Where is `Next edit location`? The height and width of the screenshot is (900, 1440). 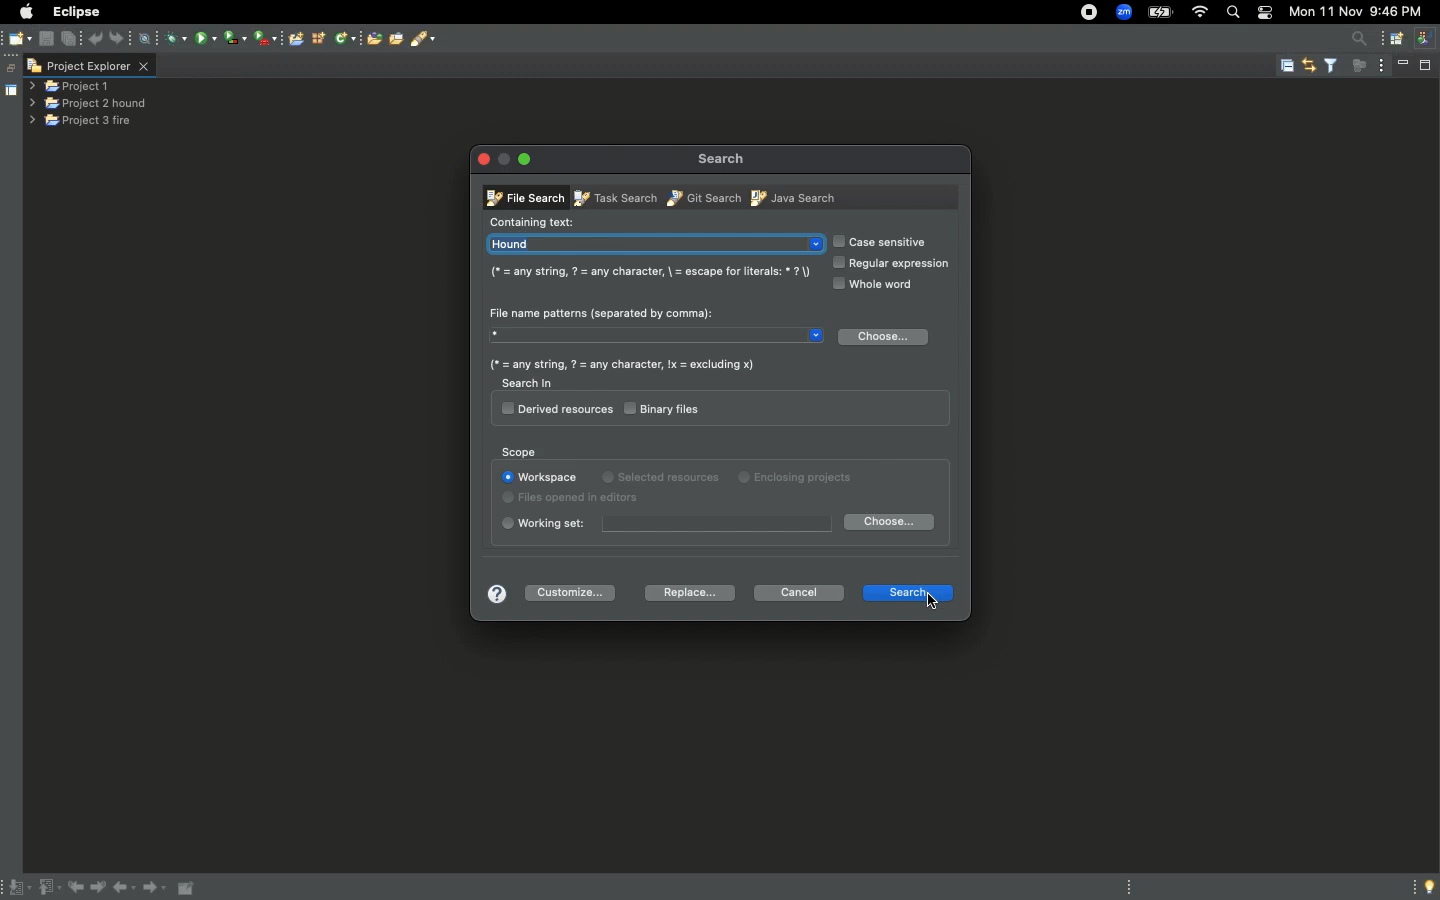
Next edit location is located at coordinates (100, 888).